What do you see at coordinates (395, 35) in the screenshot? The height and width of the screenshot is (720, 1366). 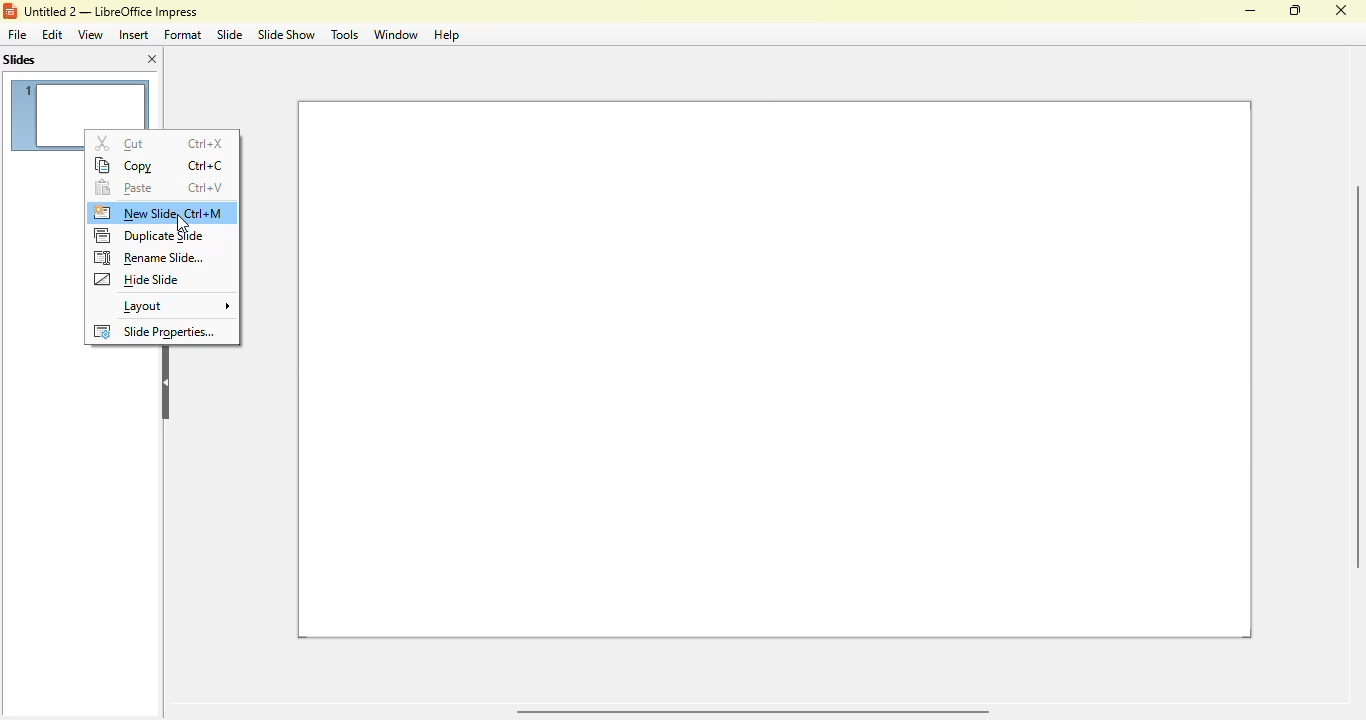 I see `window` at bounding box center [395, 35].